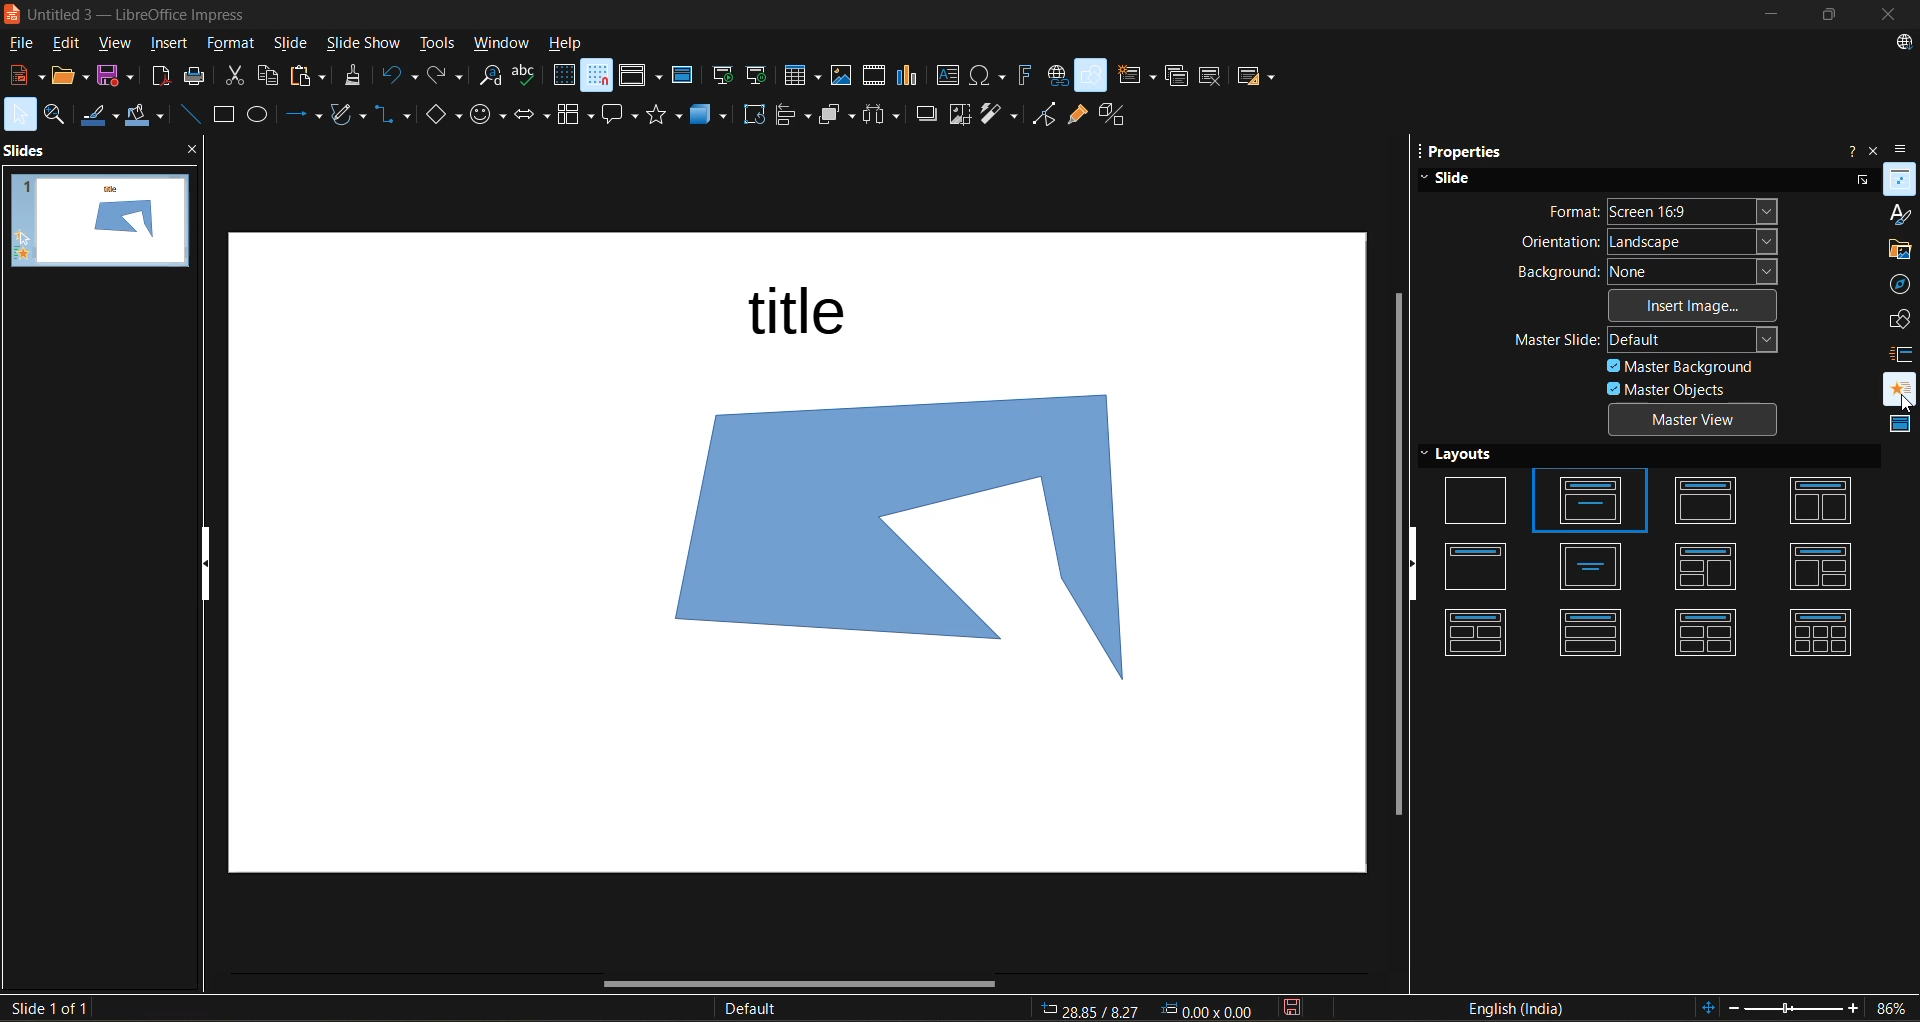 This screenshot has width=1920, height=1022. I want to click on arrange, so click(831, 119).